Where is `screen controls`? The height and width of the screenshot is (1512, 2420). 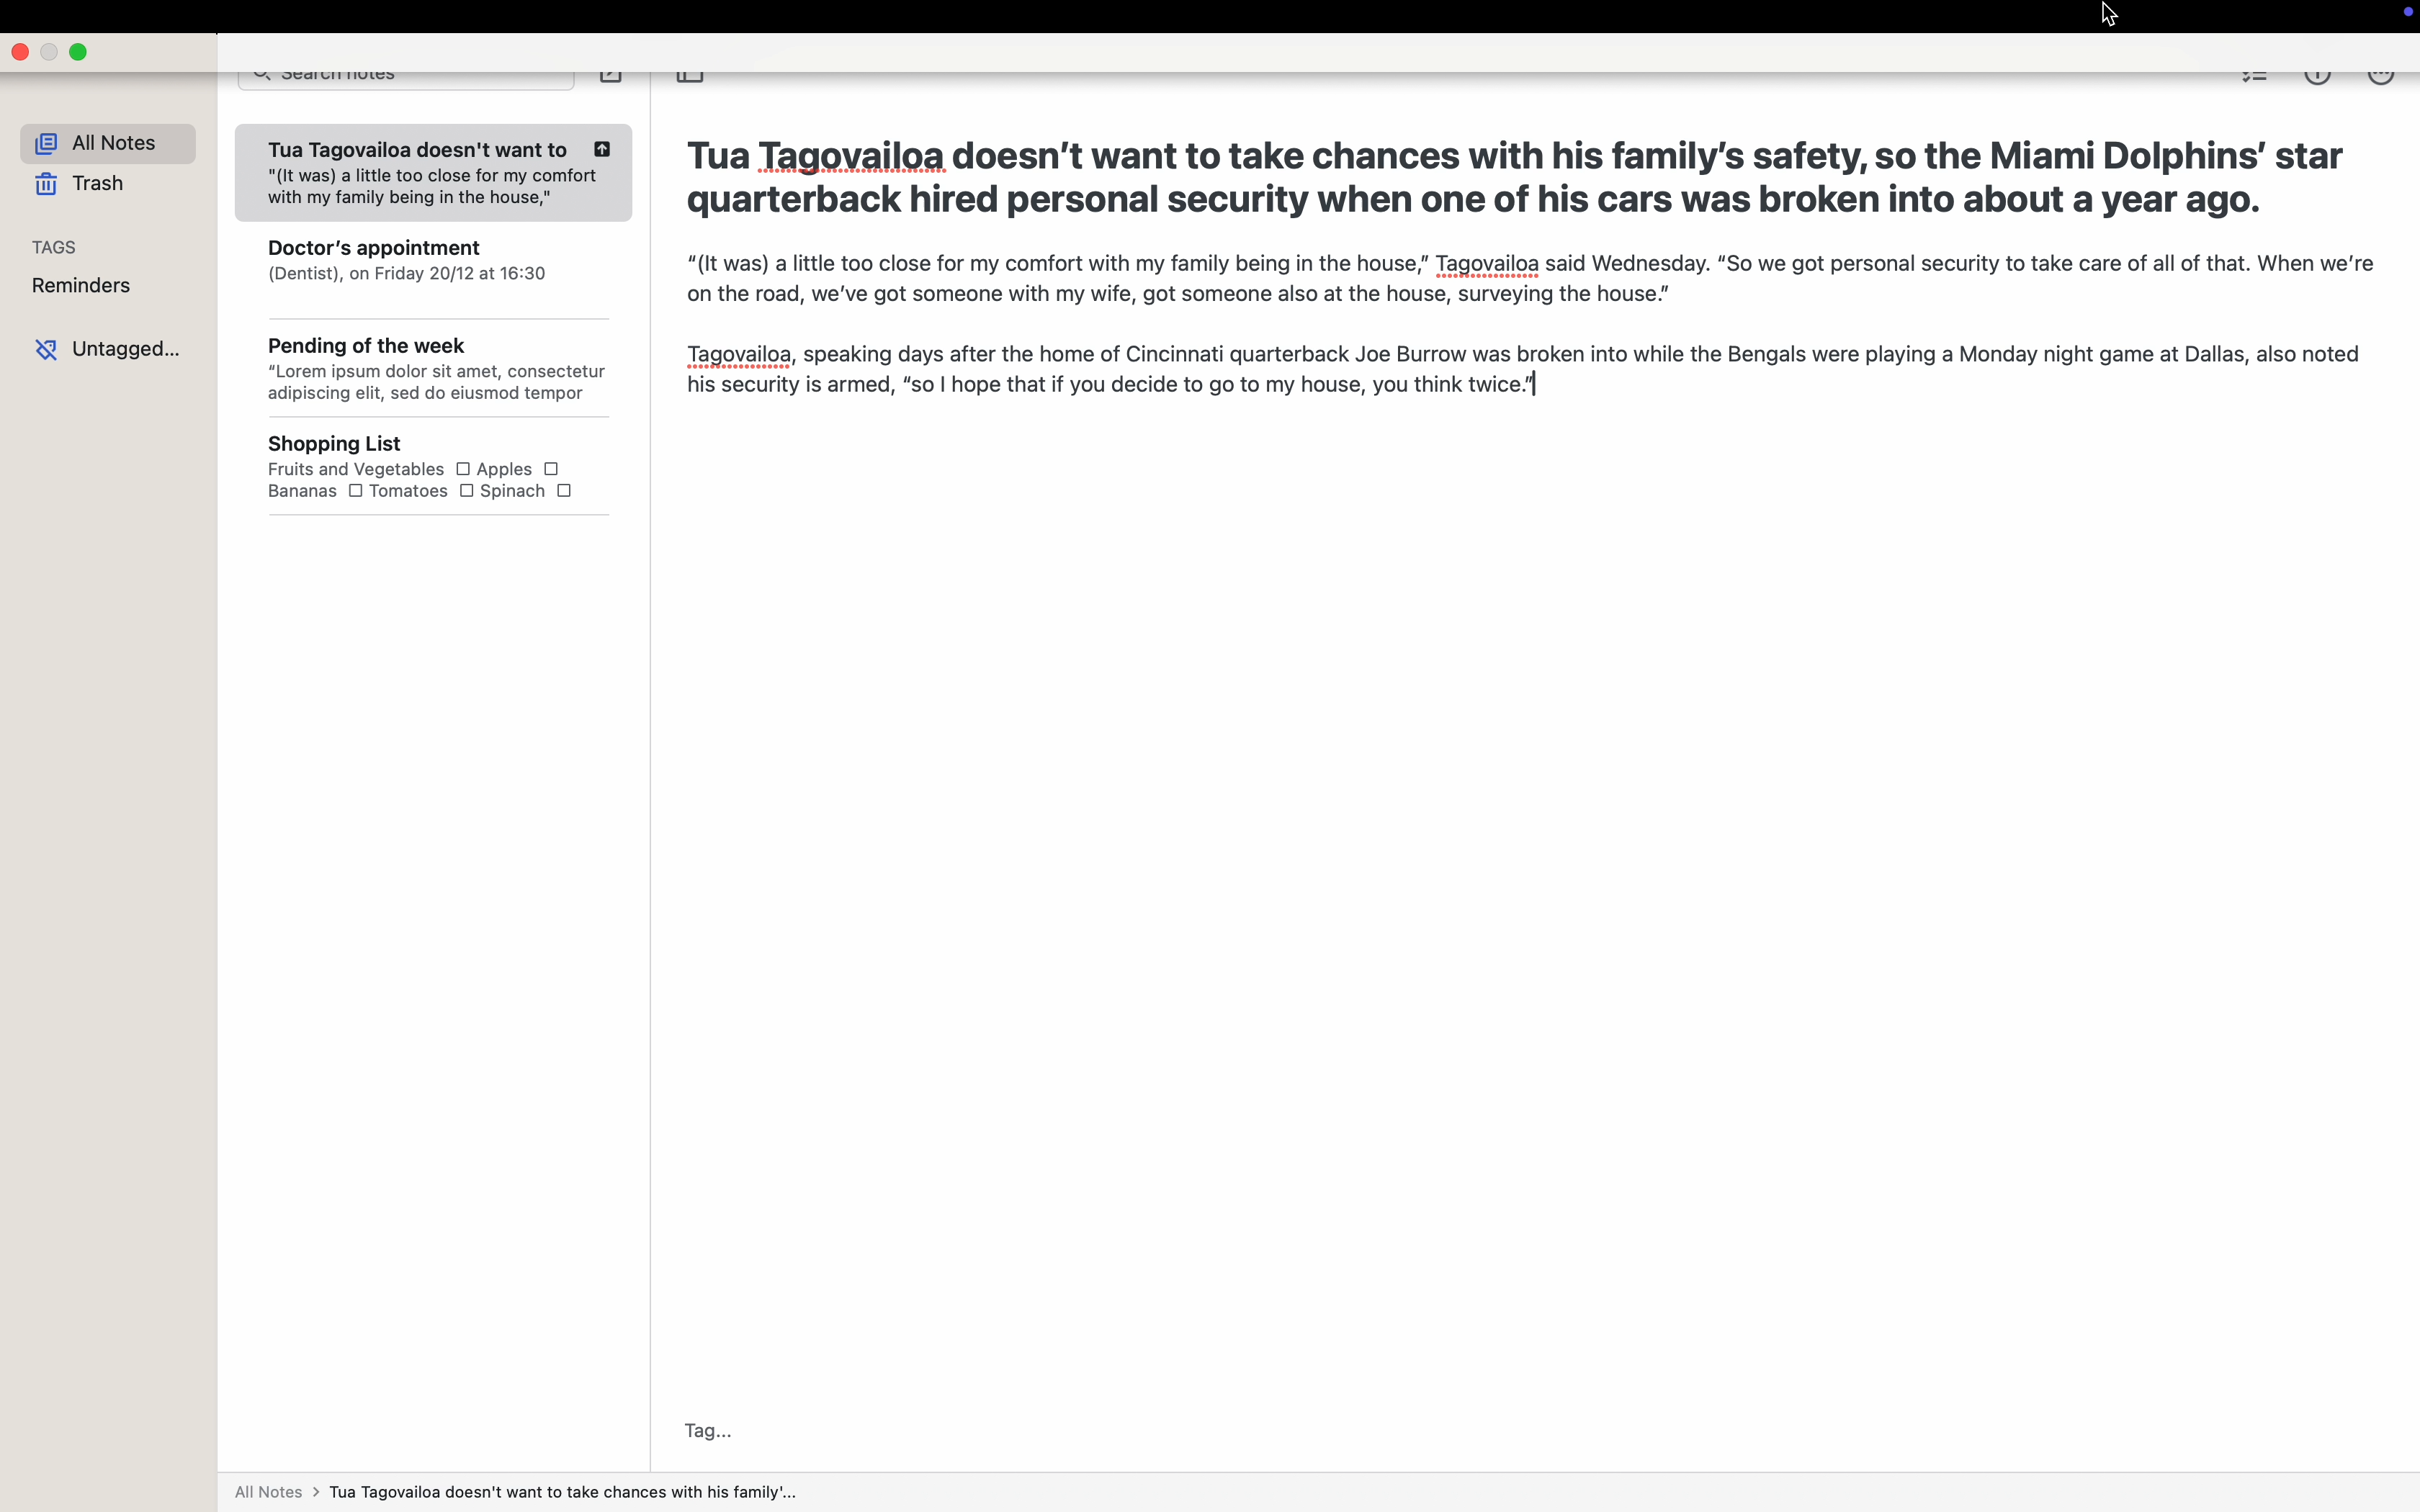 screen controls is located at coordinates (2403, 15).